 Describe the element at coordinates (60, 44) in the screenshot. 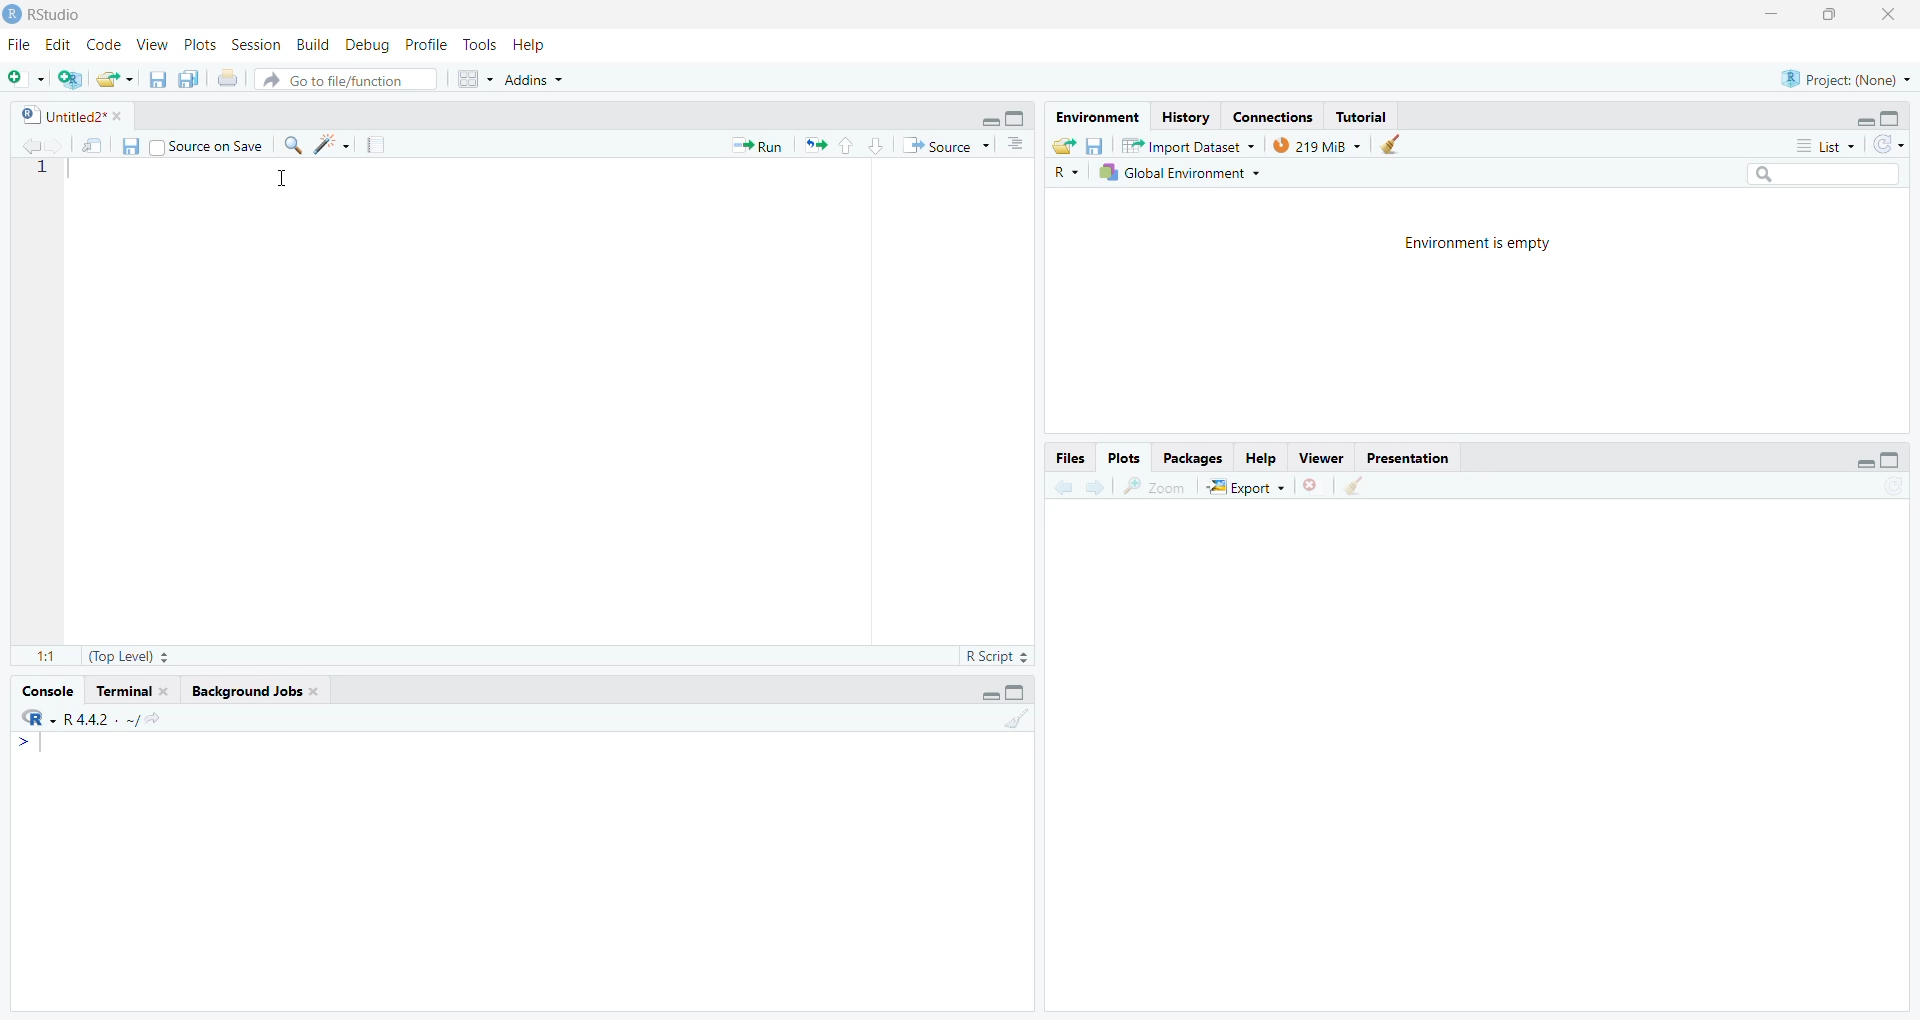

I see `Edit` at that location.